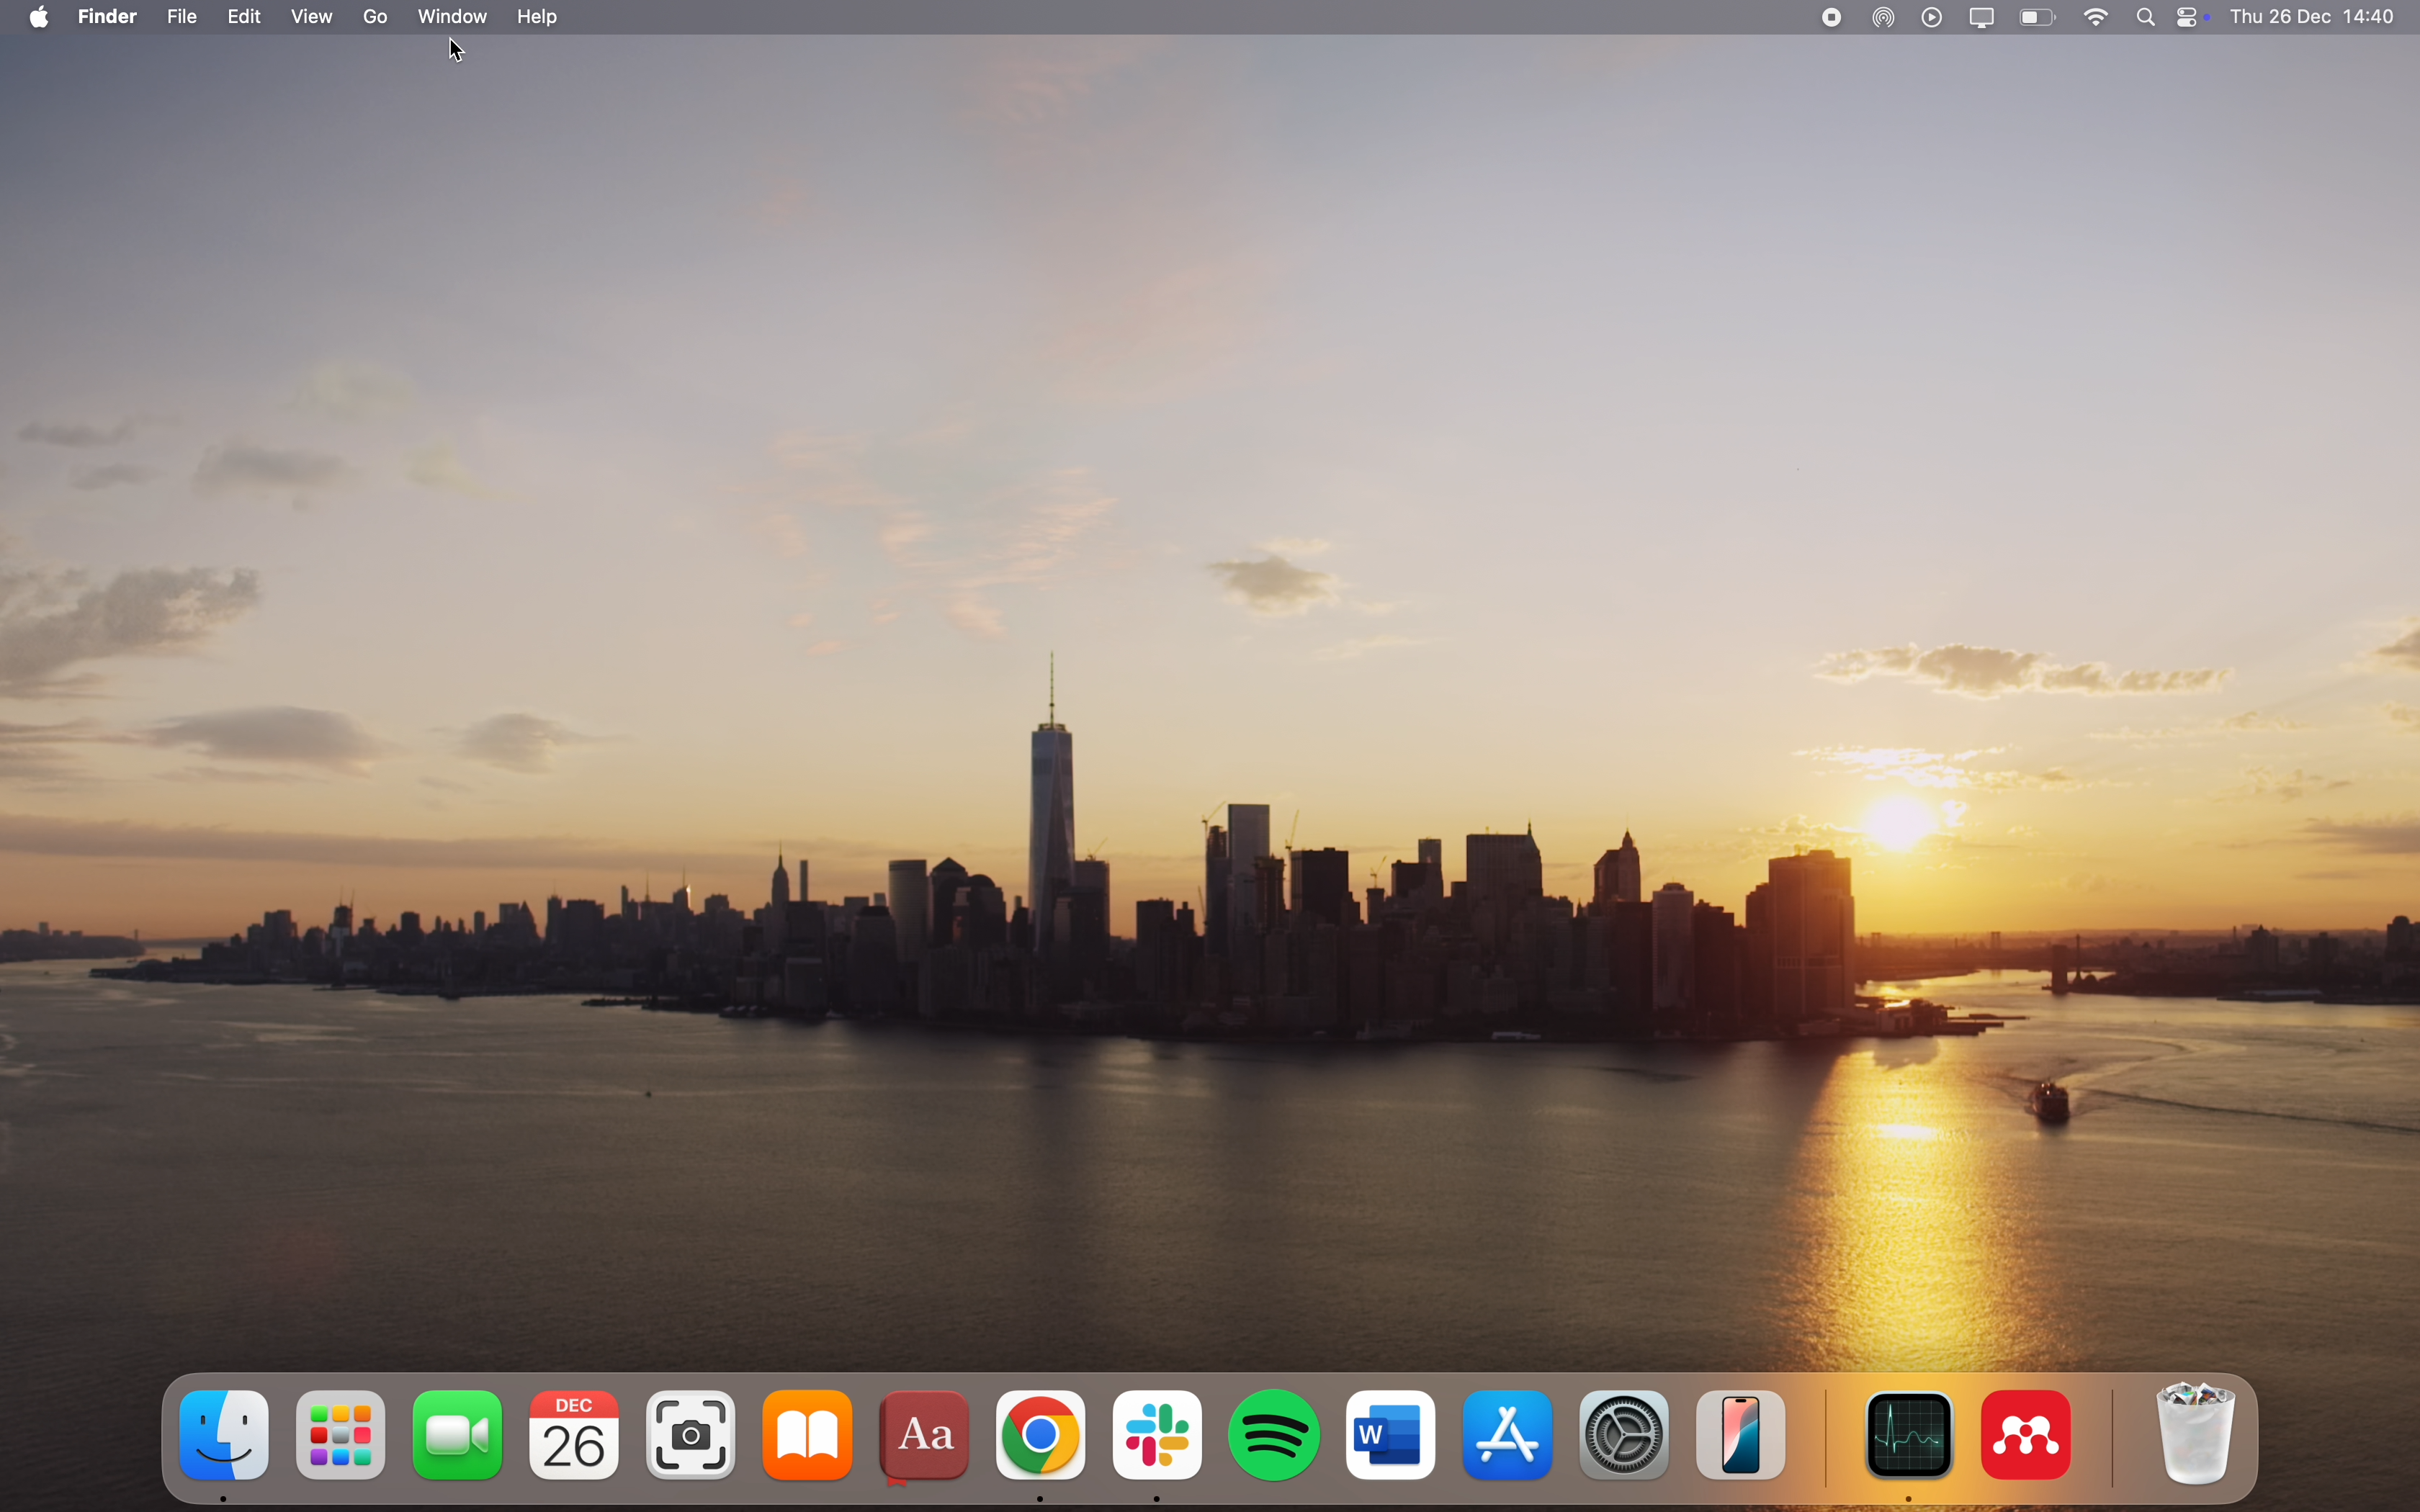  Describe the element at coordinates (2195, 18) in the screenshot. I see `screen controls` at that location.